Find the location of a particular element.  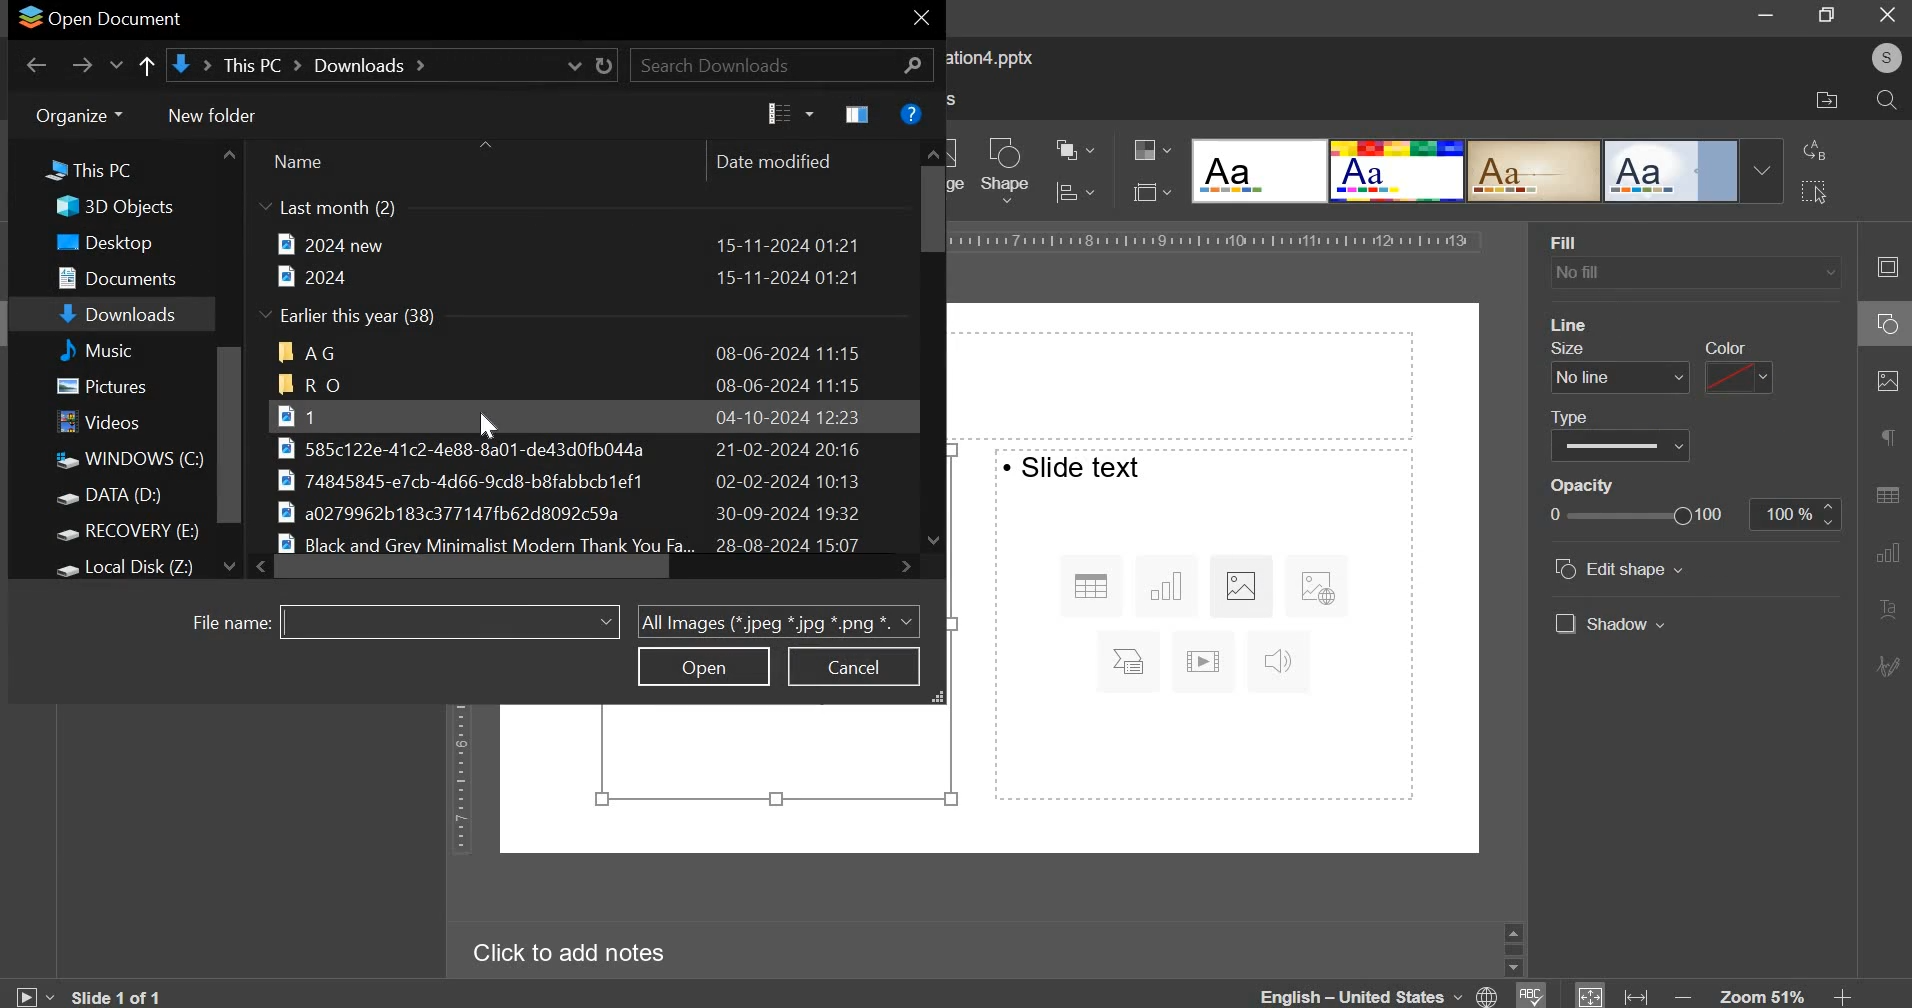

image file is located at coordinates (563, 415).